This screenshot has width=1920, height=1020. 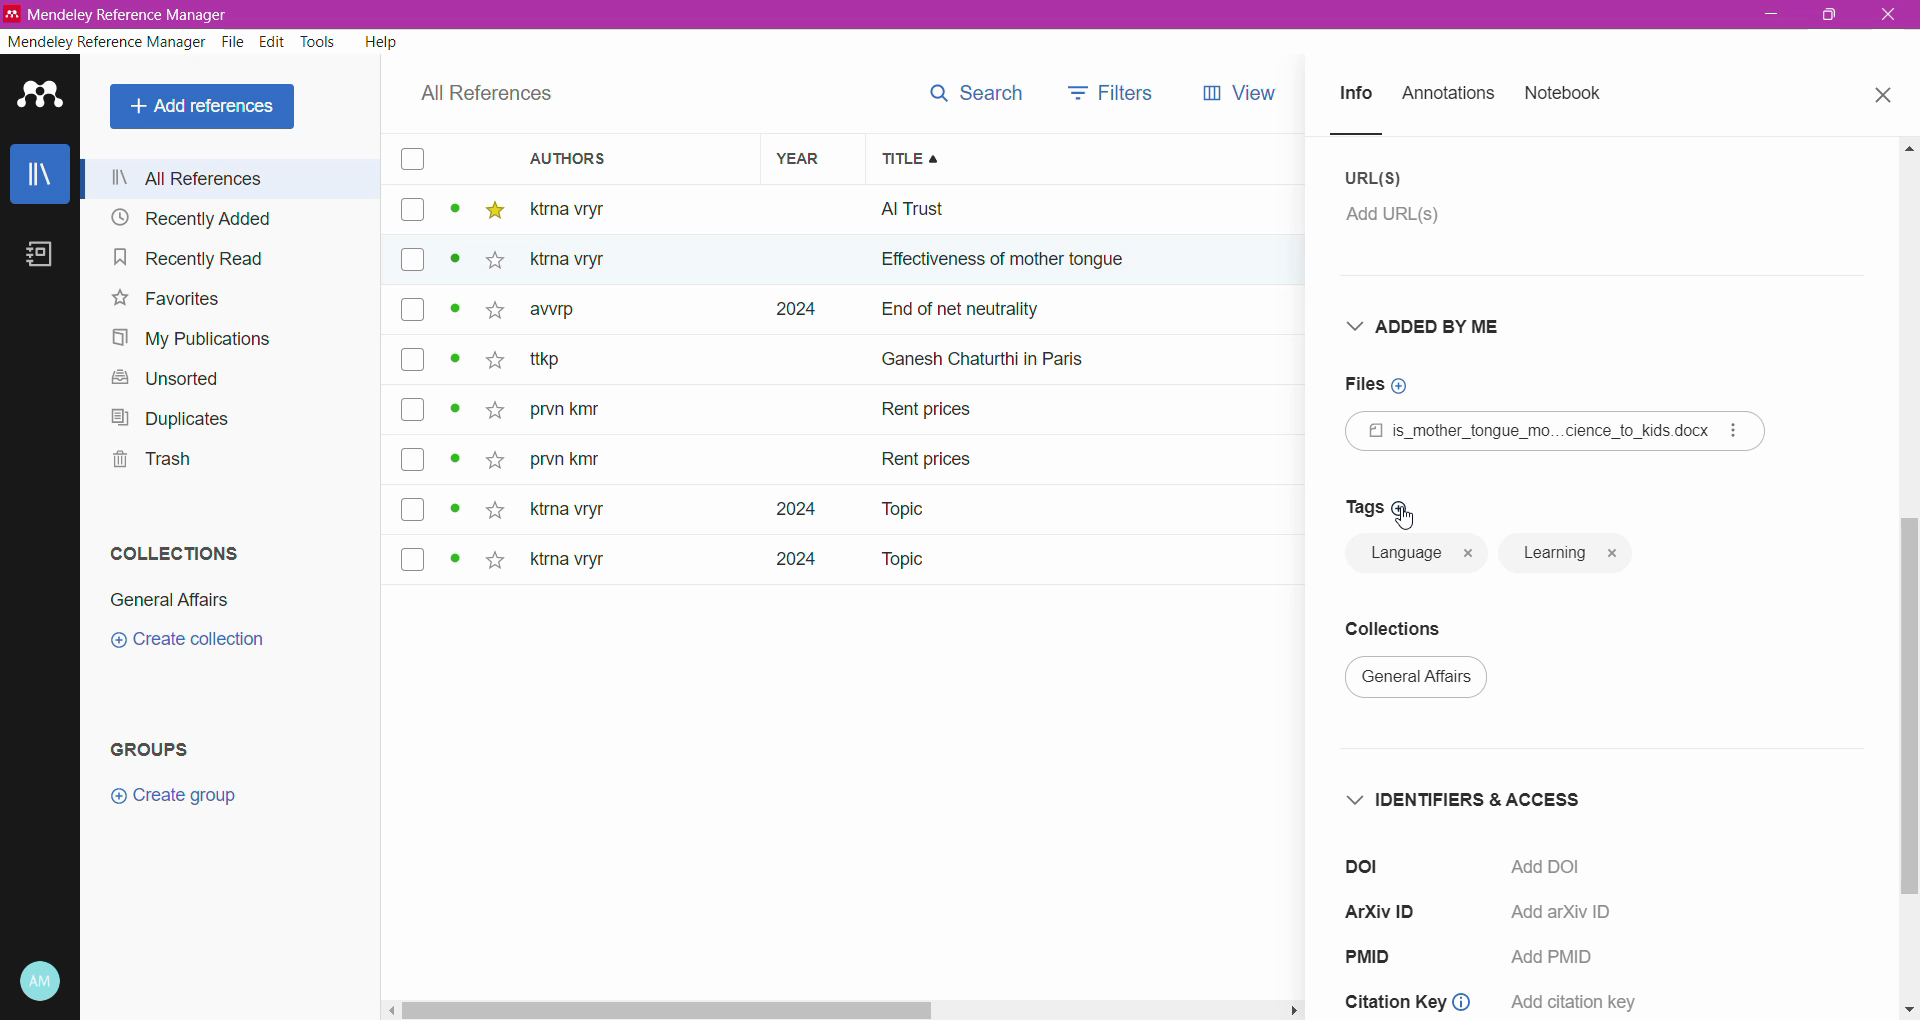 What do you see at coordinates (167, 299) in the screenshot?
I see `Favorites` at bounding box center [167, 299].